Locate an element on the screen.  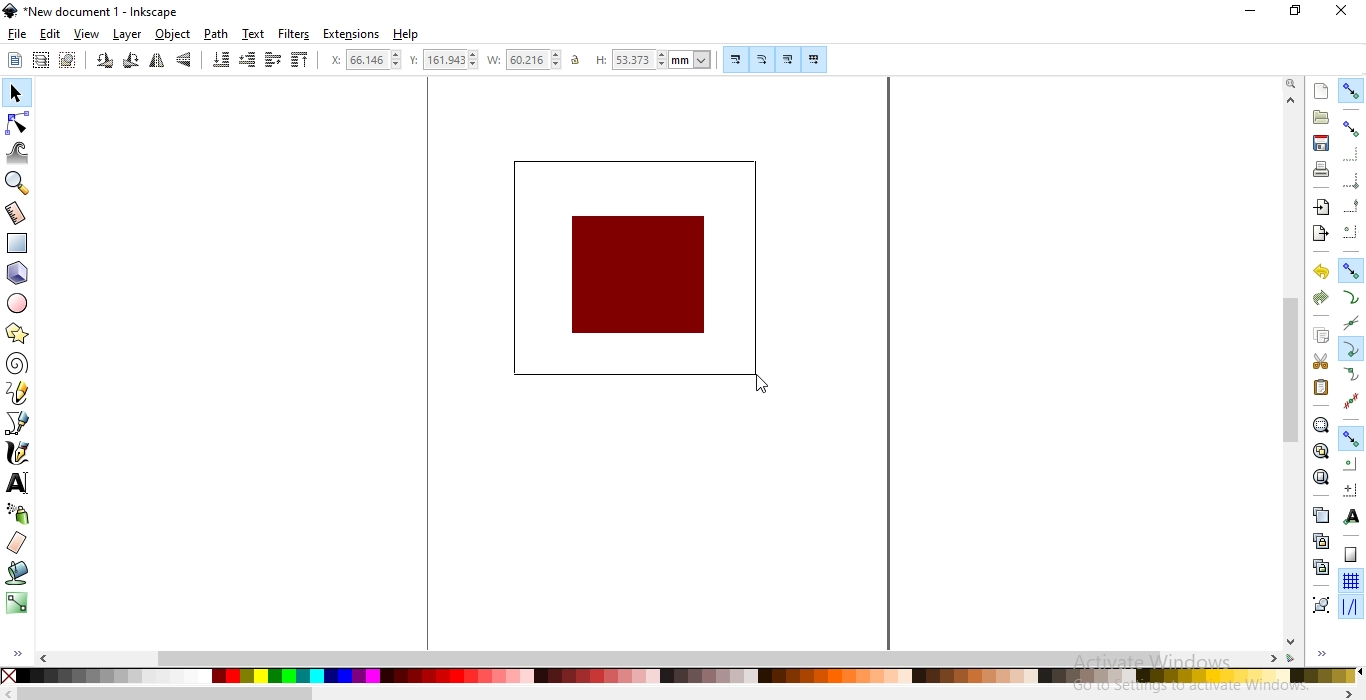
object is located at coordinates (174, 35).